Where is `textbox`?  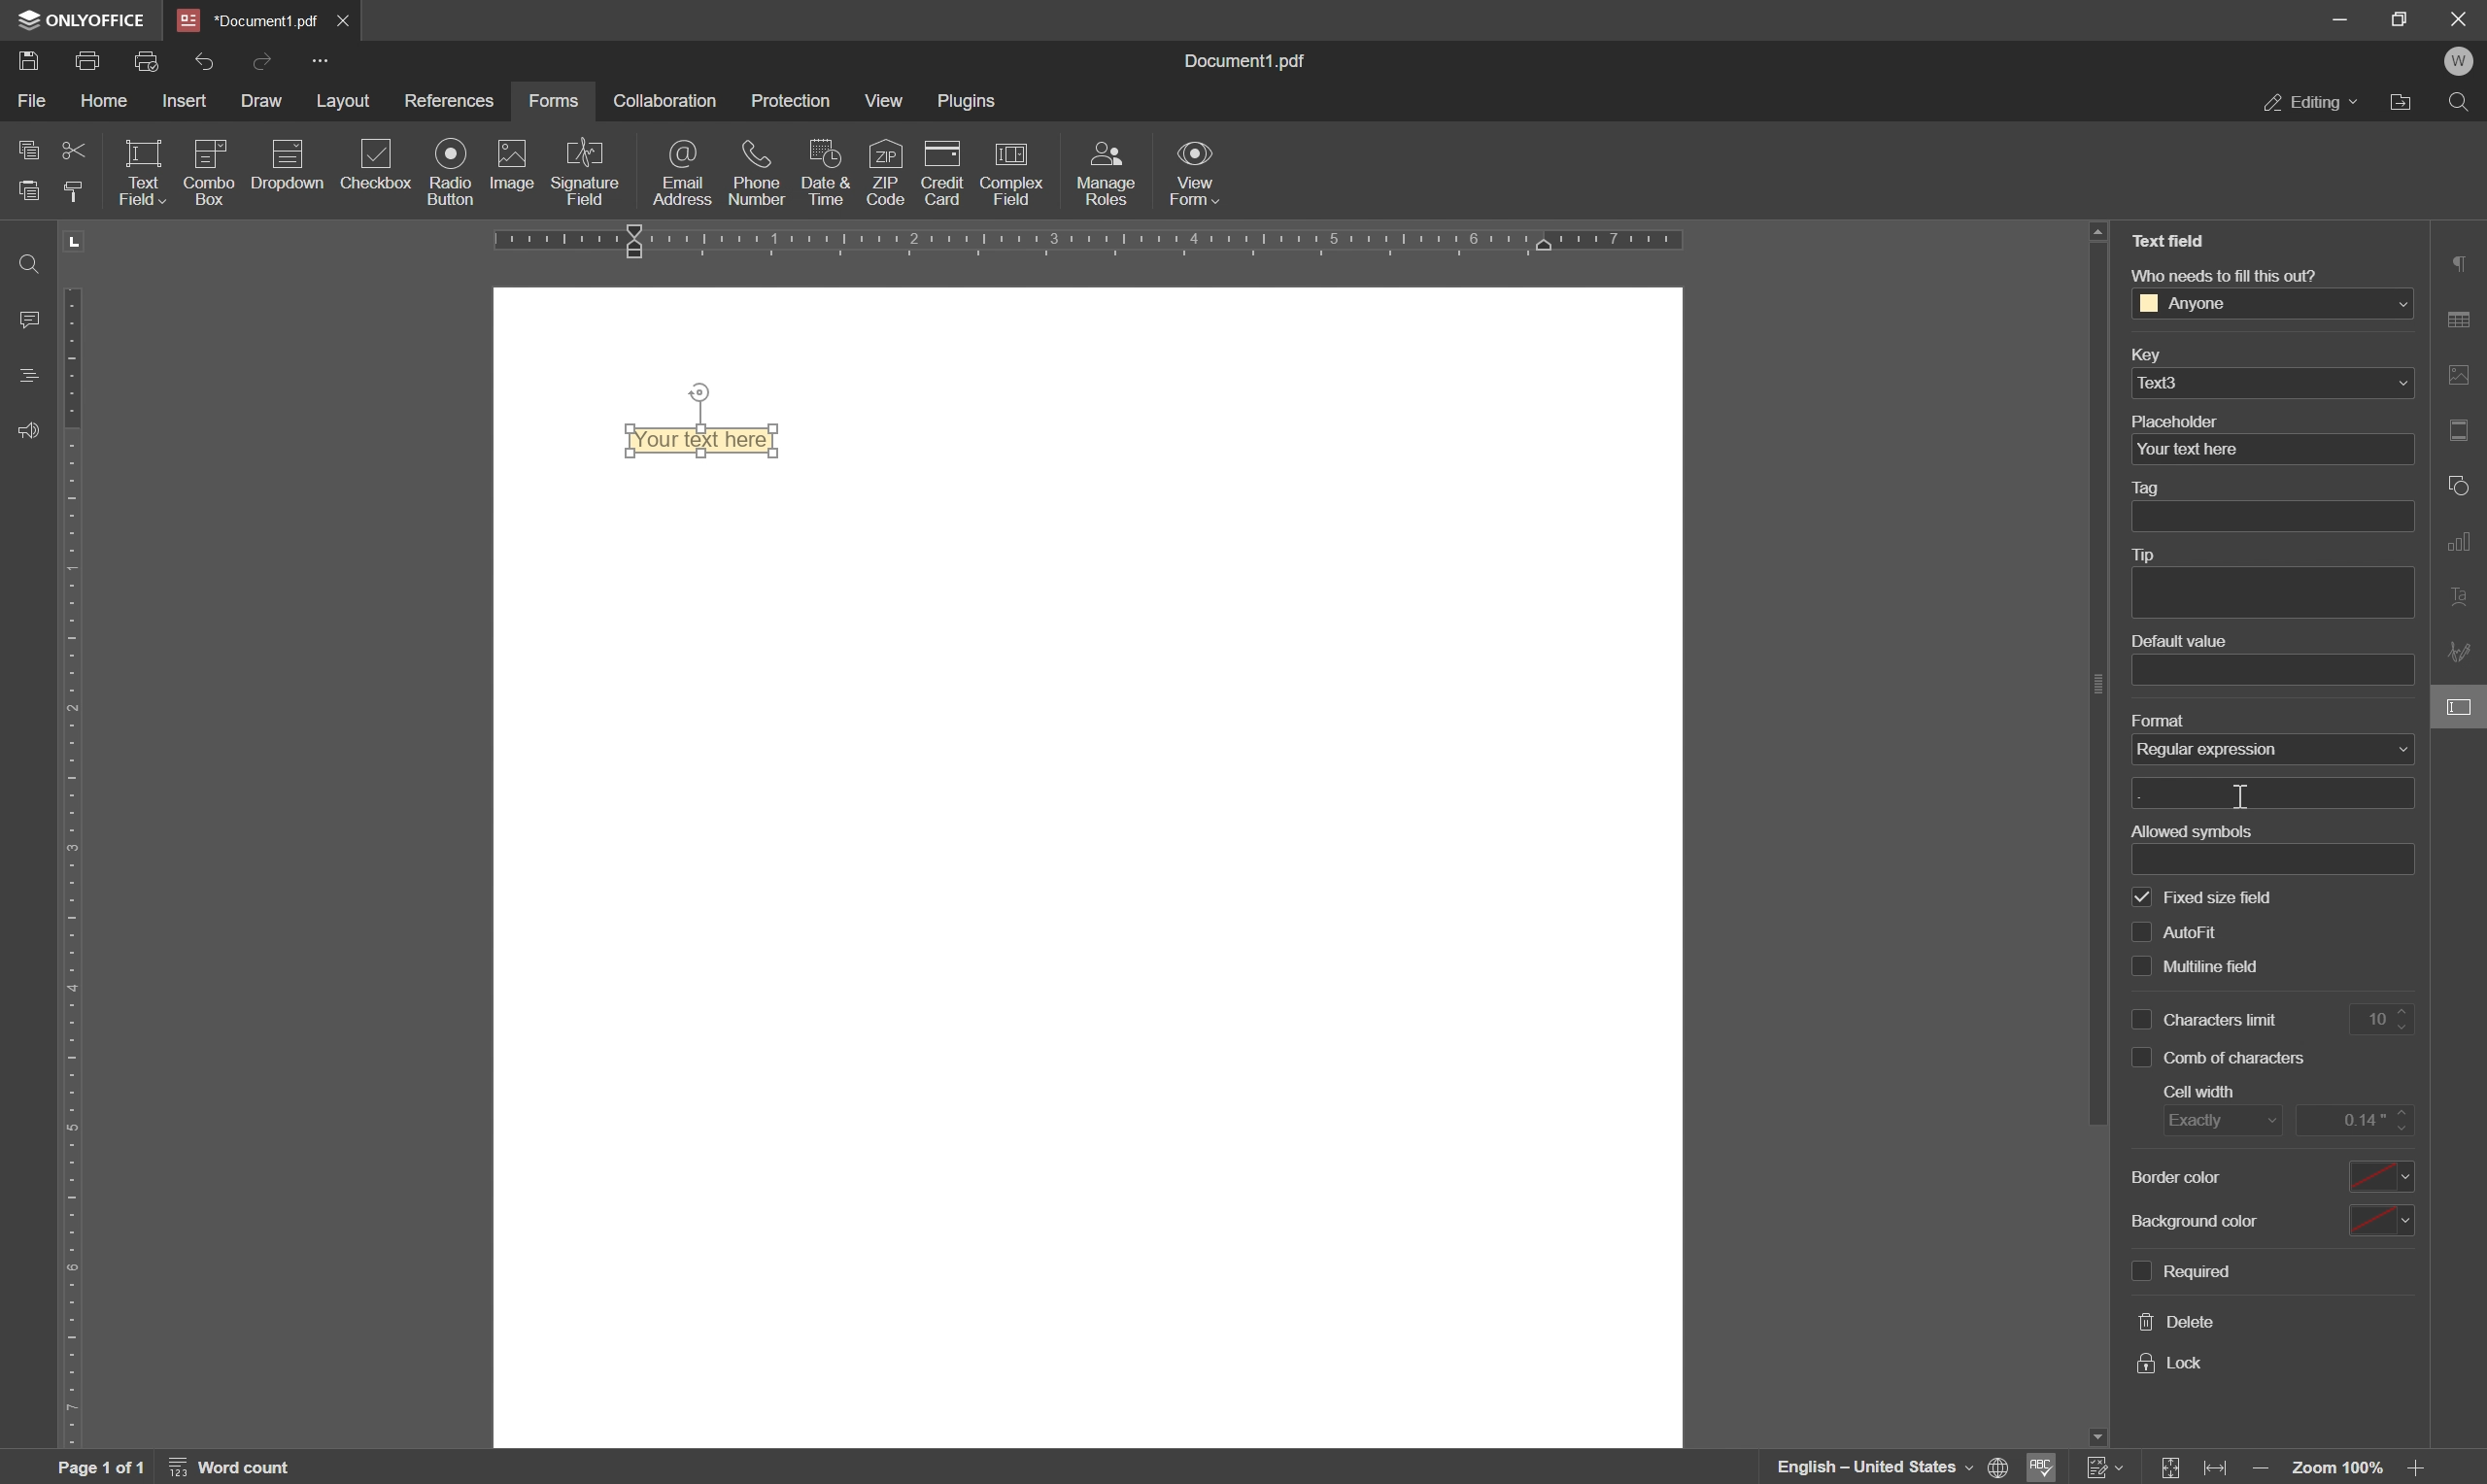
textbox is located at coordinates (2275, 794).